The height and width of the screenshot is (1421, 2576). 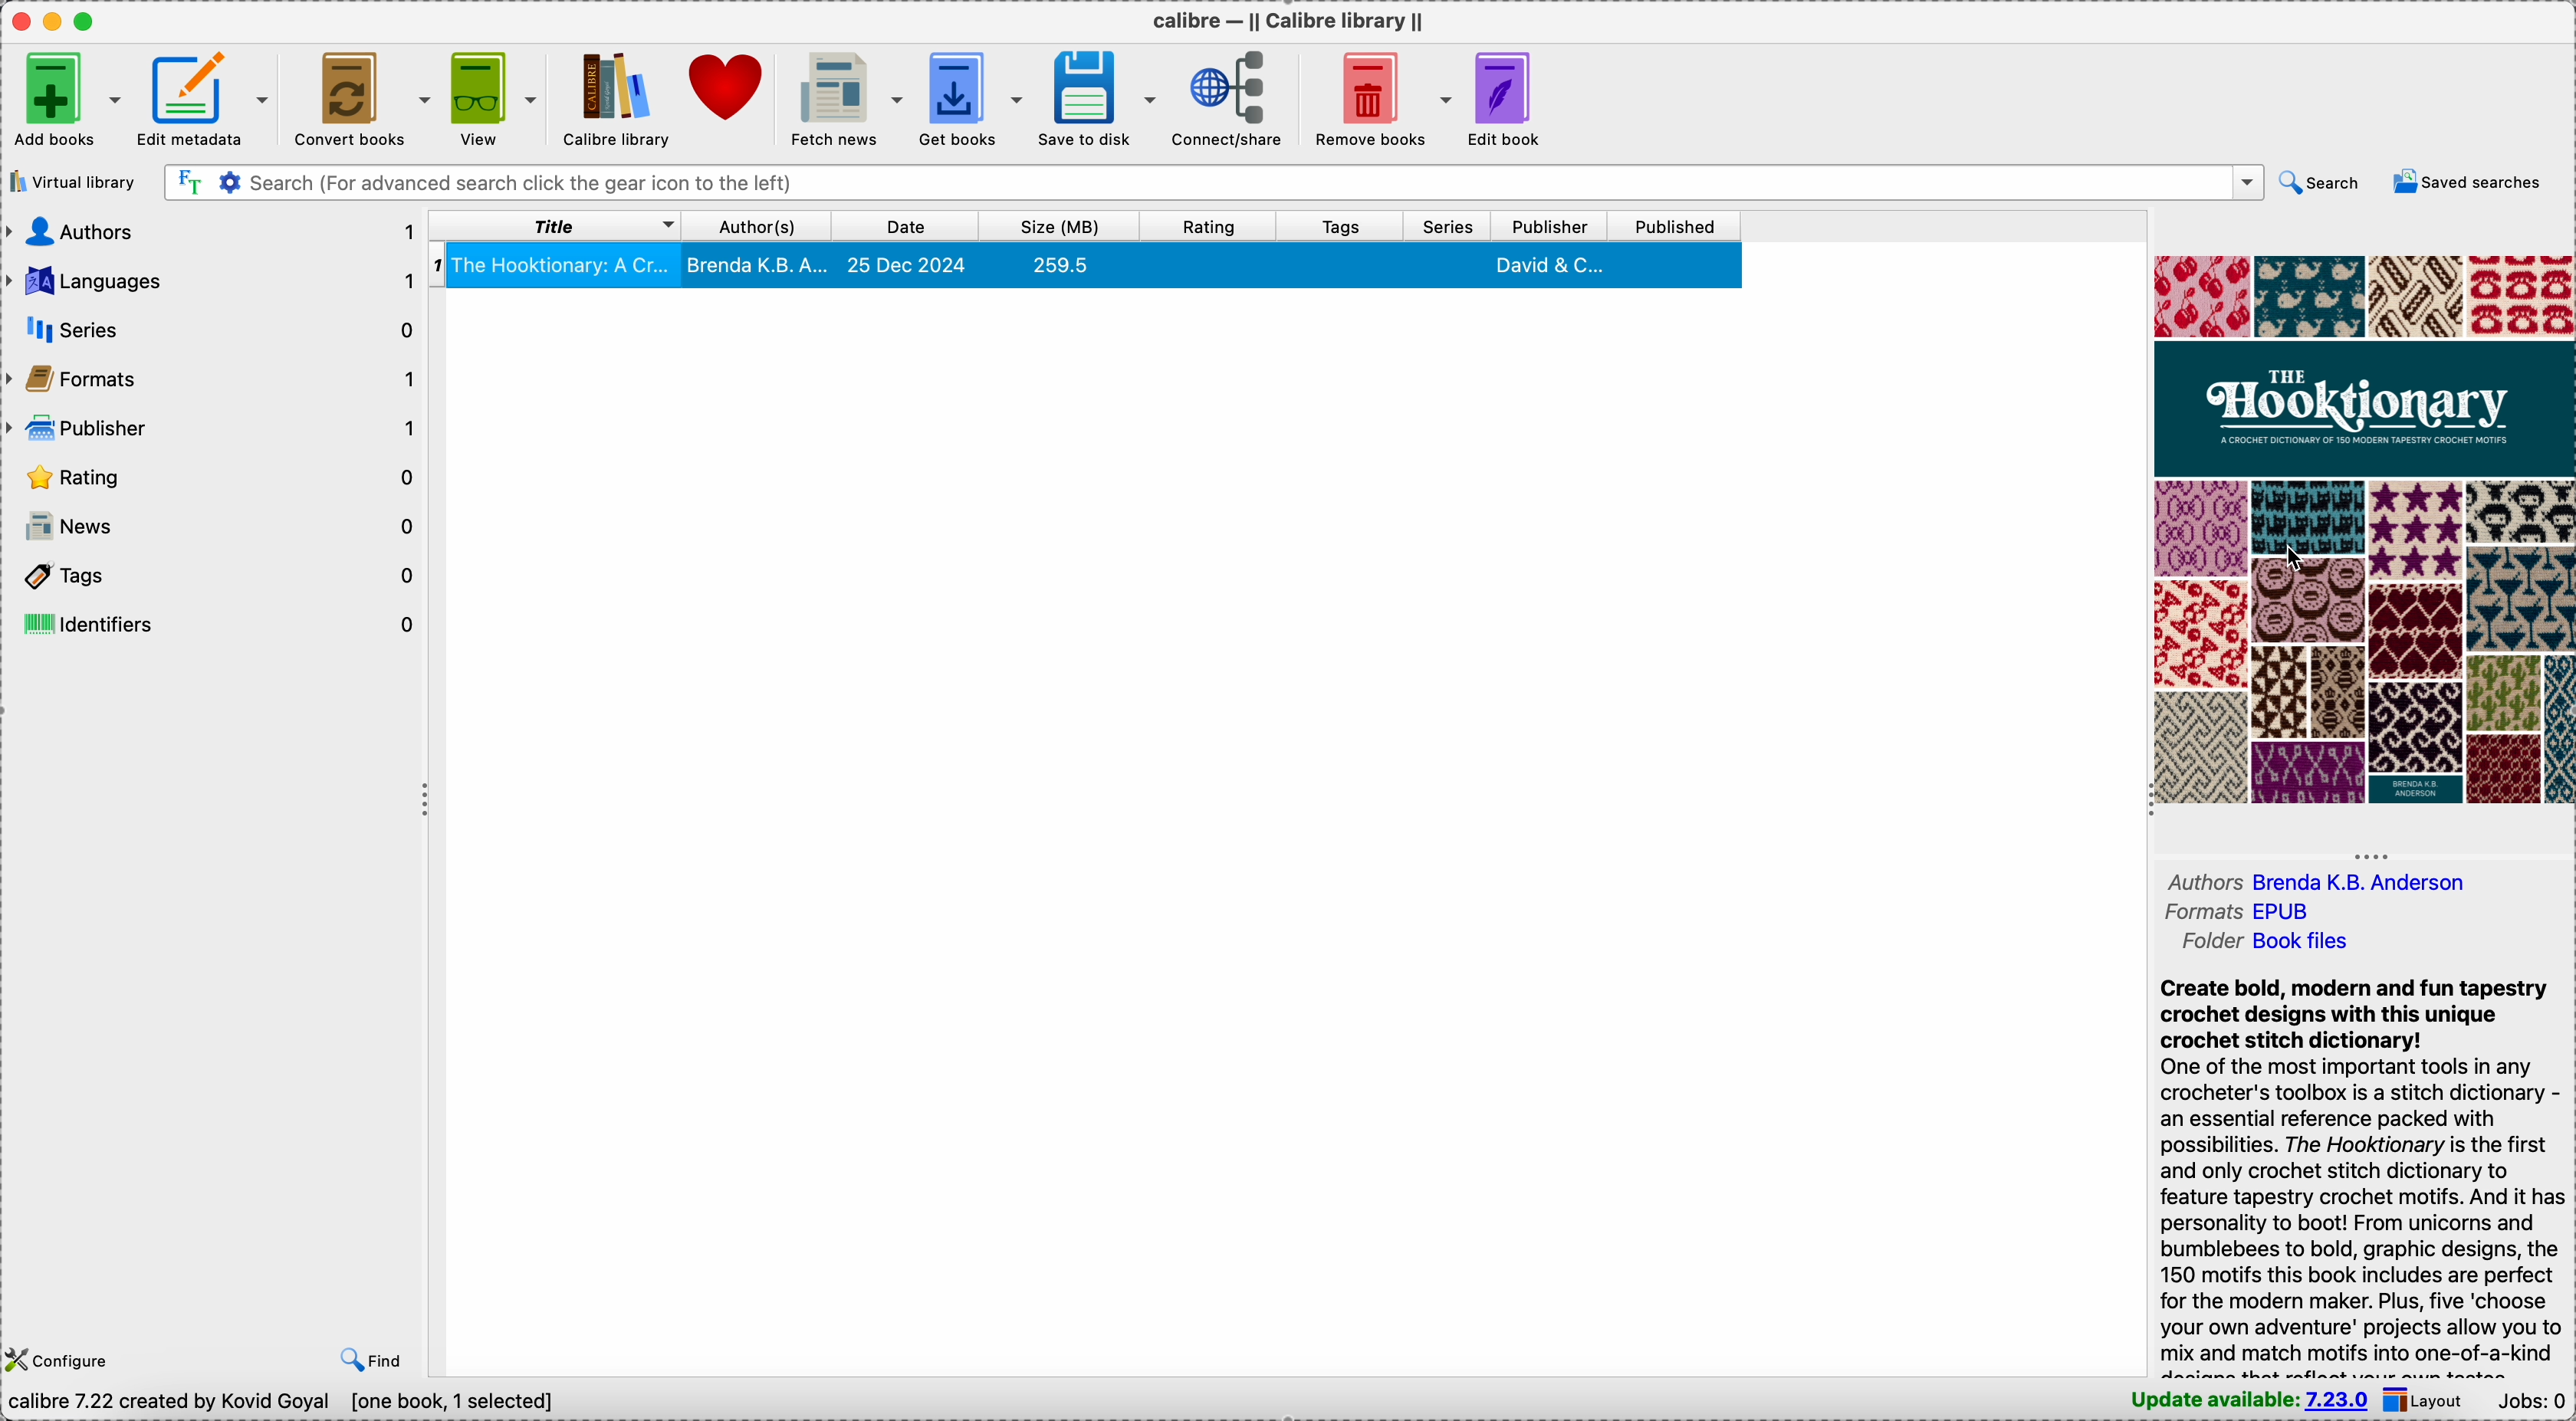 What do you see at coordinates (757, 227) in the screenshot?
I see `author(s)` at bounding box center [757, 227].